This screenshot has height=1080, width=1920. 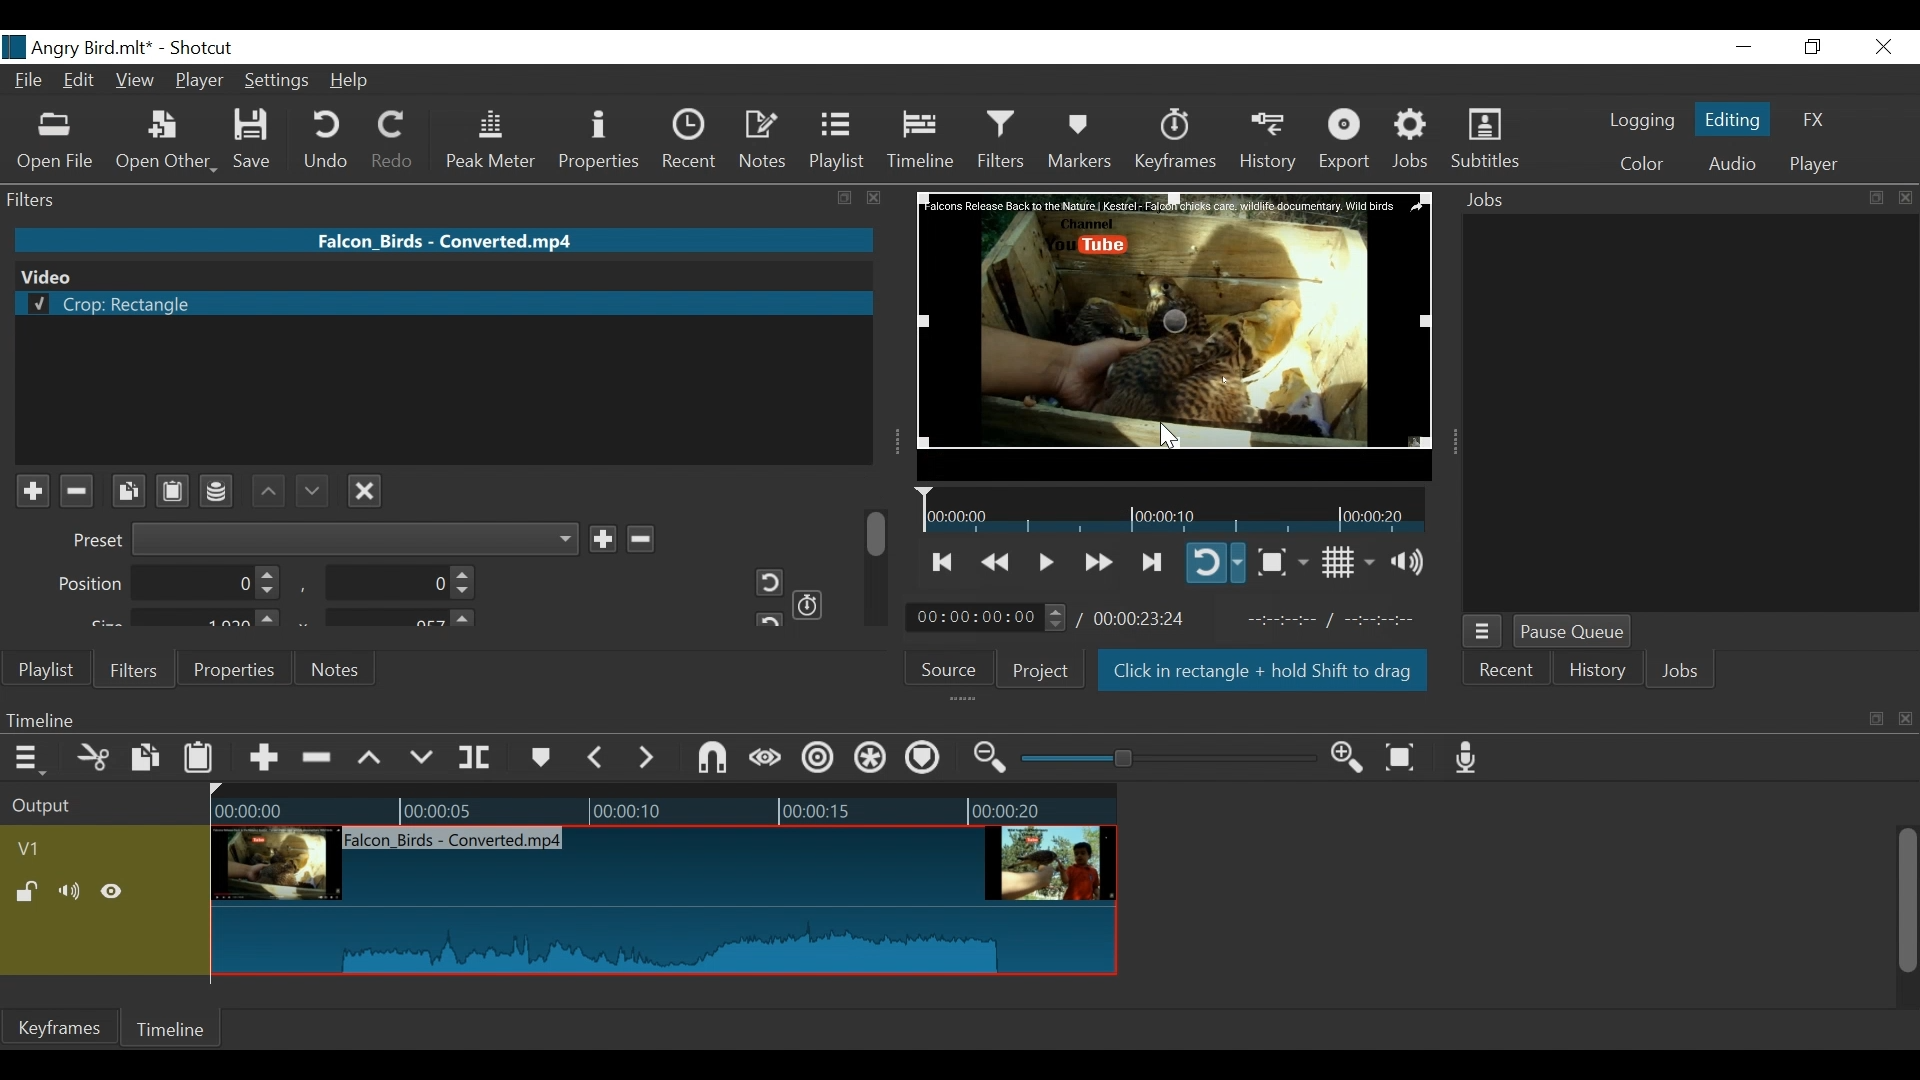 What do you see at coordinates (1412, 140) in the screenshot?
I see `Jobs` at bounding box center [1412, 140].